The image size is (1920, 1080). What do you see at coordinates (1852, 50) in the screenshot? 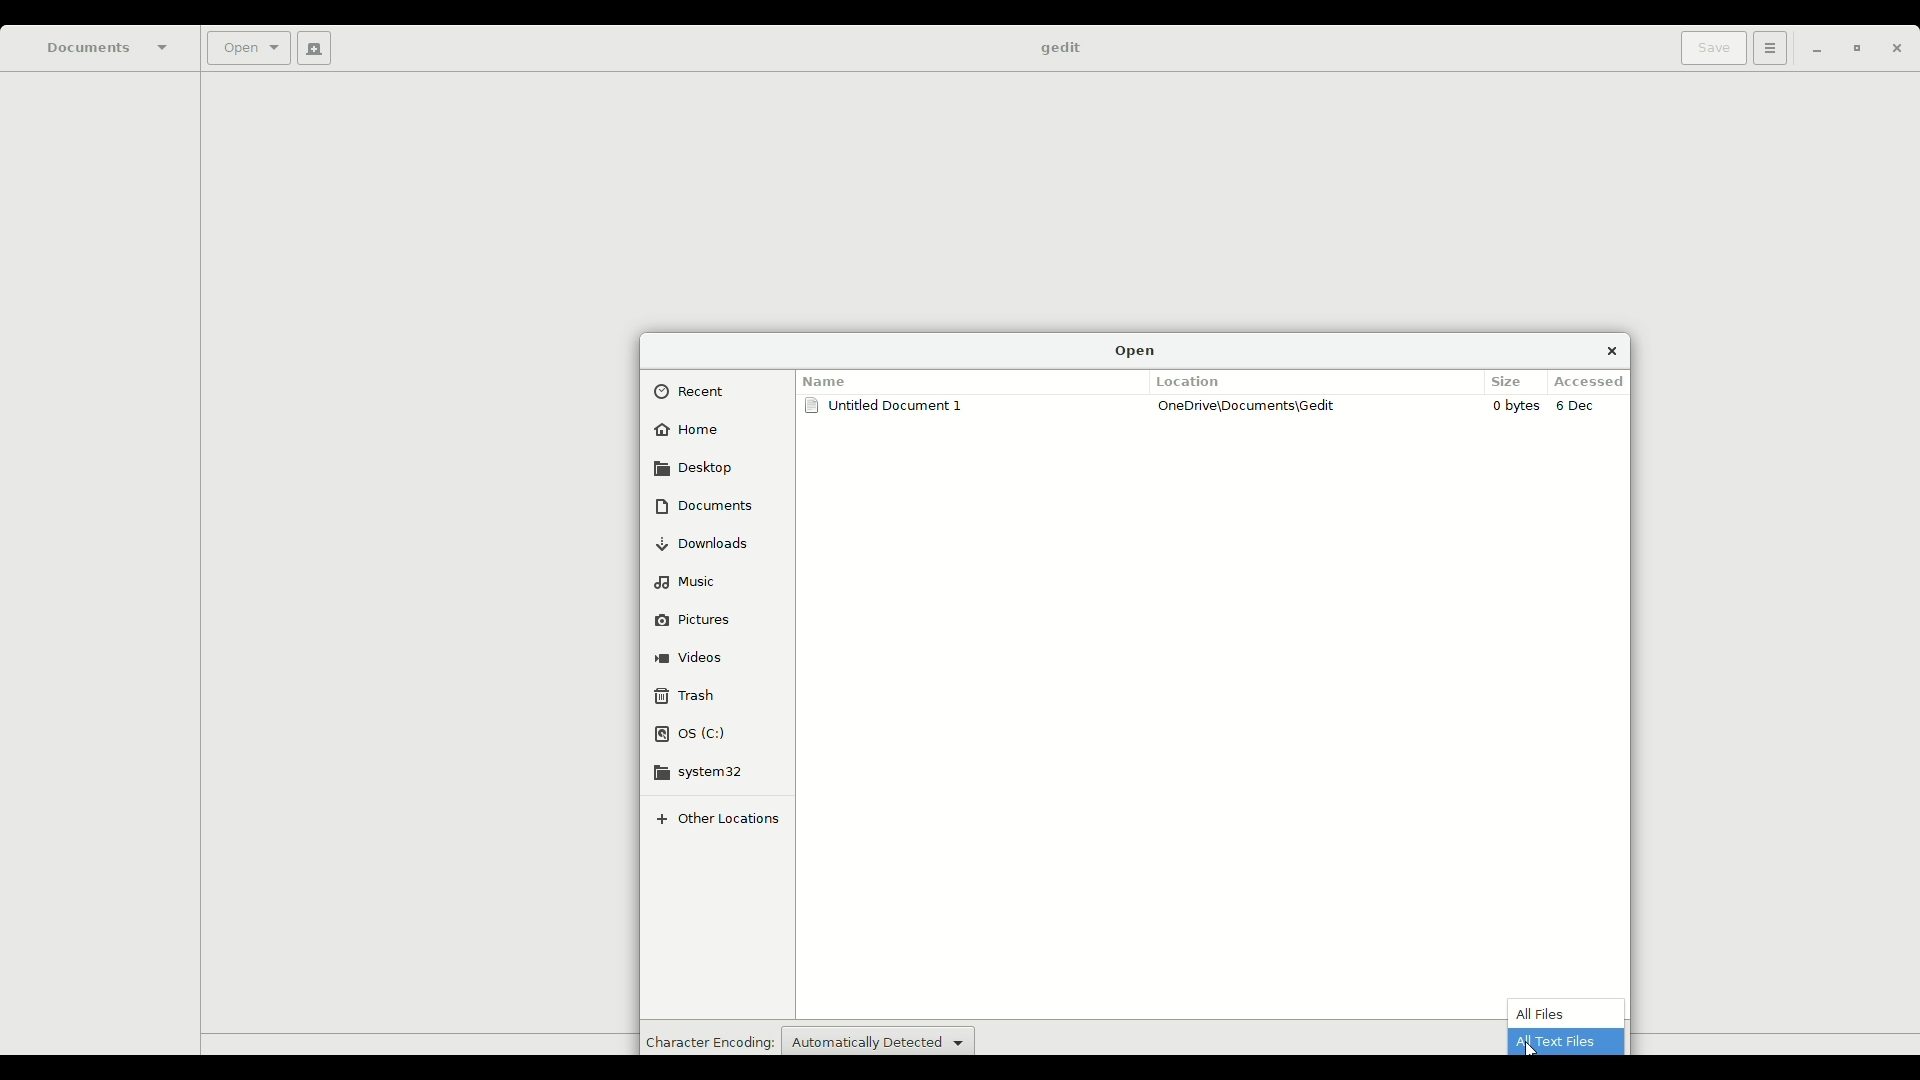
I see `Restore` at bounding box center [1852, 50].